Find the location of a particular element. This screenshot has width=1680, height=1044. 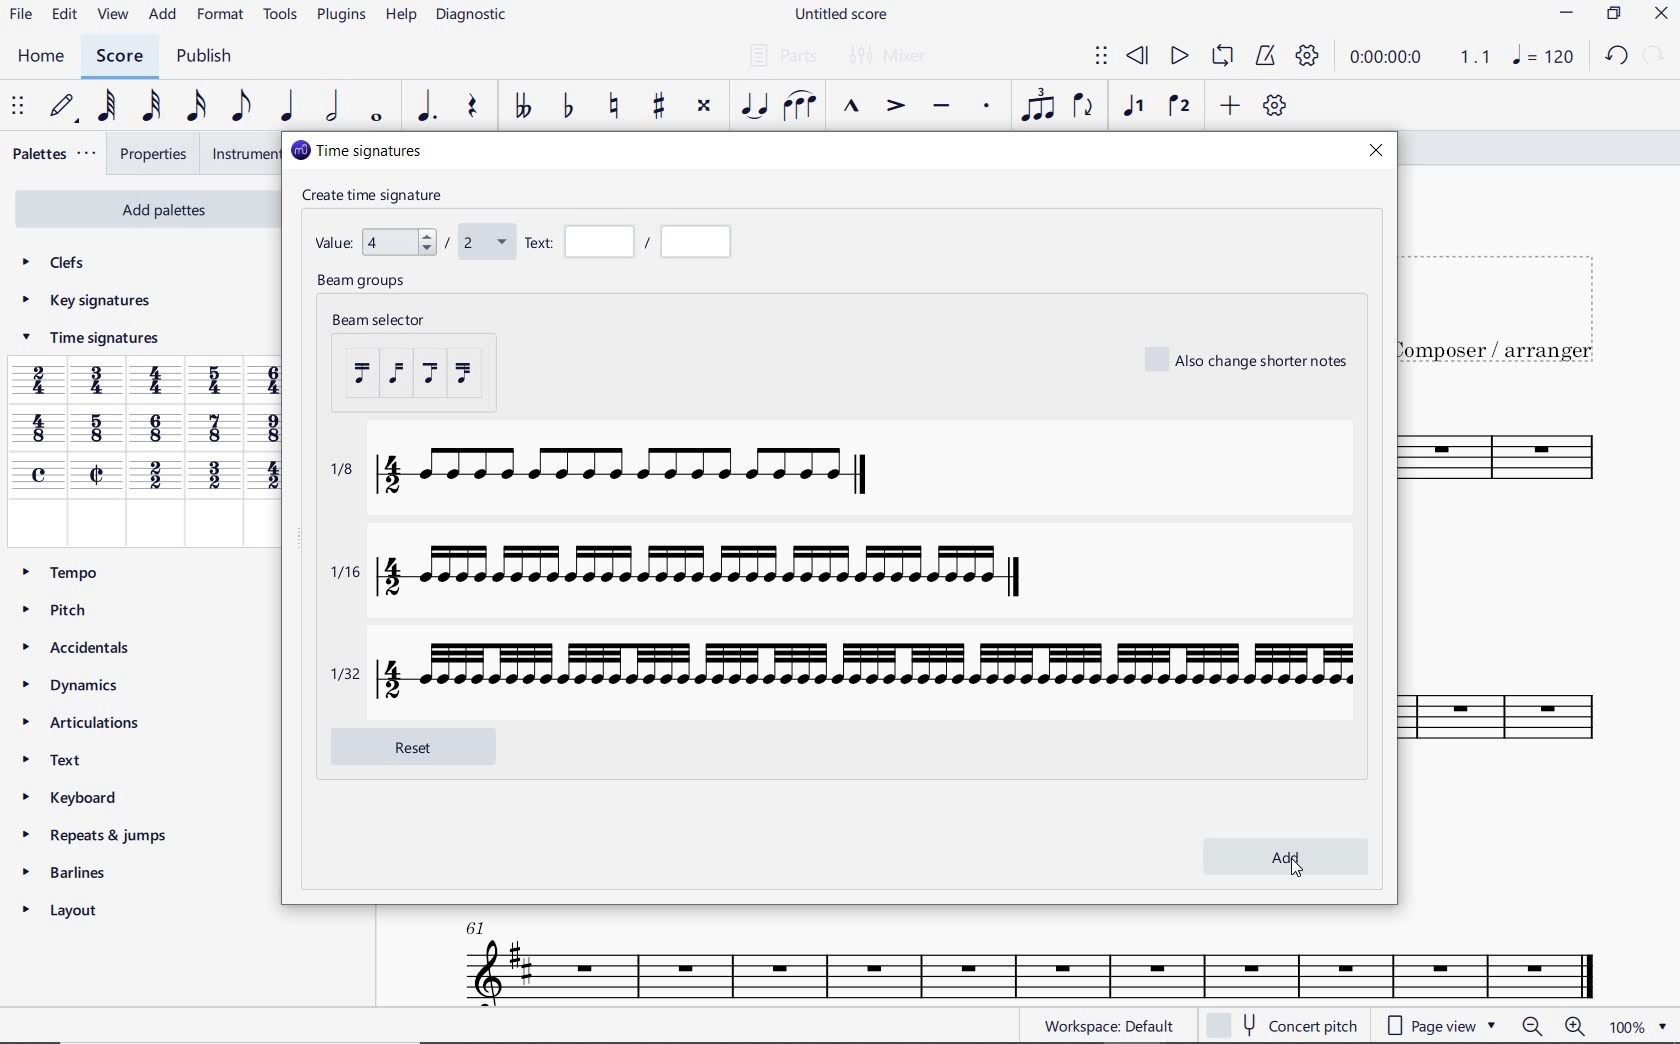

zoom factor is located at coordinates (1636, 1026).